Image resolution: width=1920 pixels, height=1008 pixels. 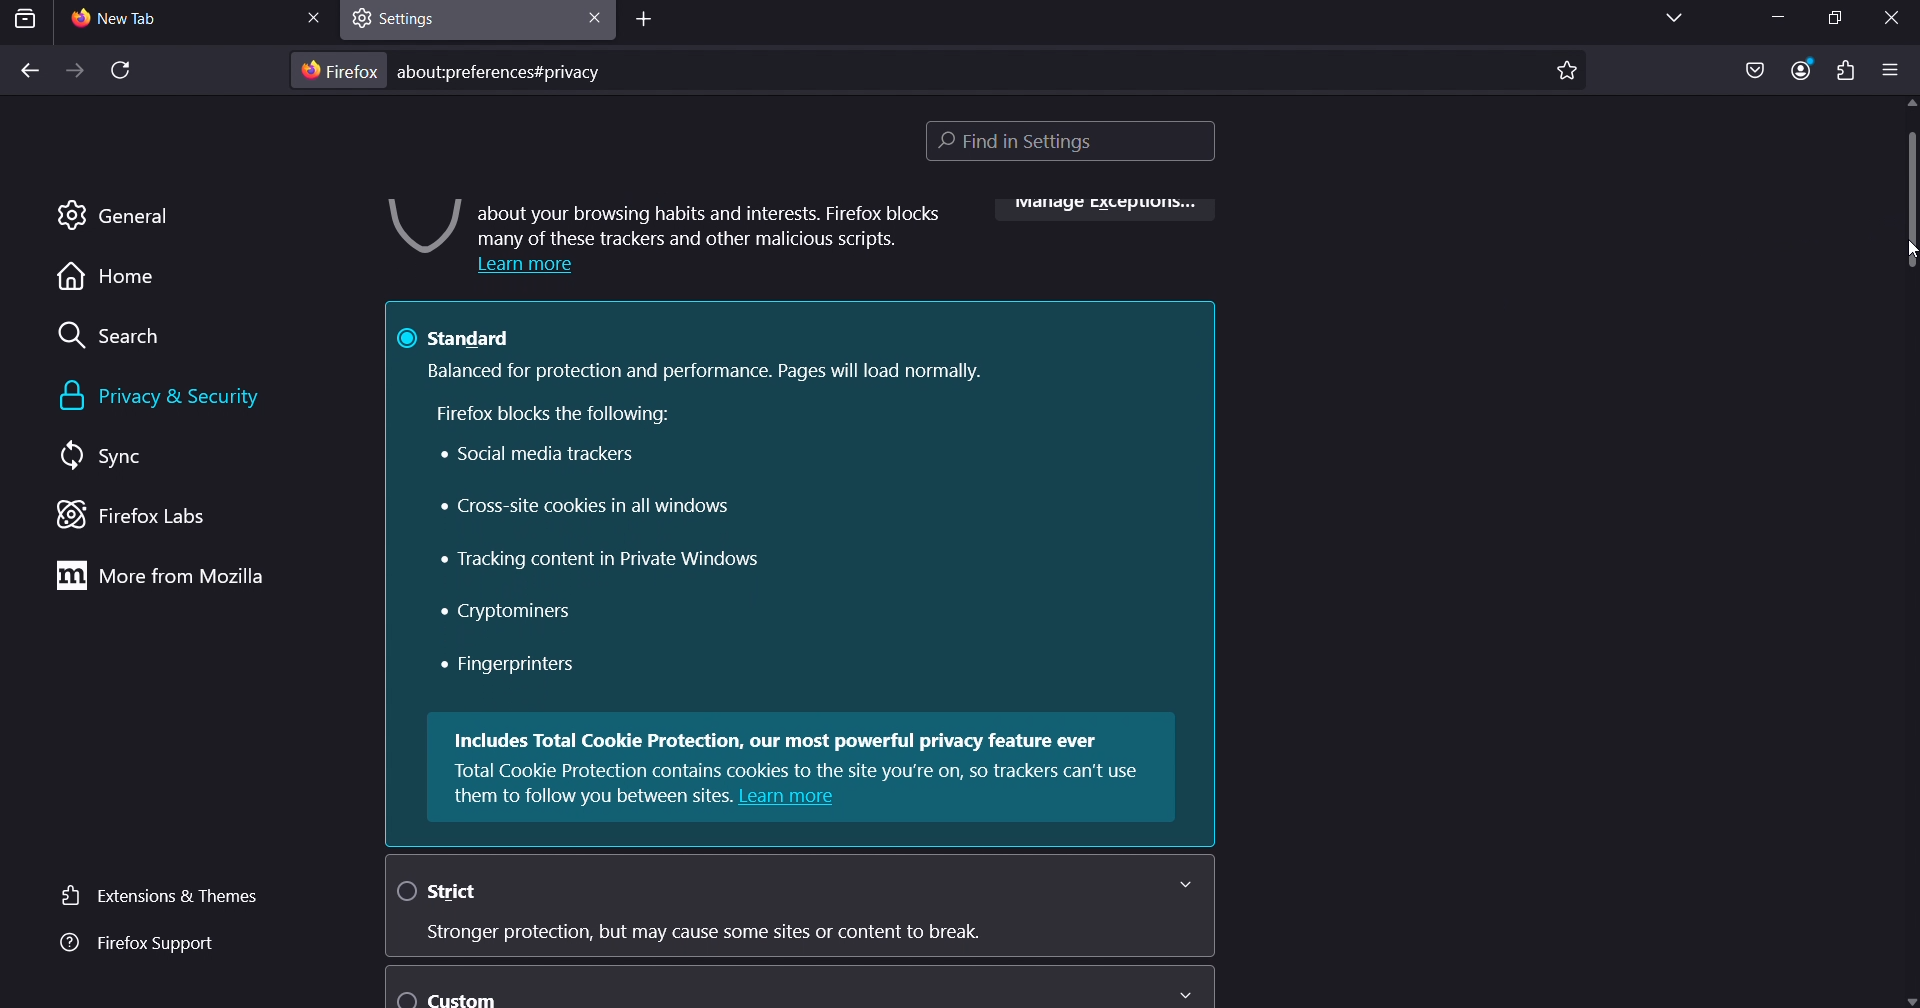 What do you see at coordinates (1102, 214) in the screenshot?
I see `manage exceptions` at bounding box center [1102, 214].